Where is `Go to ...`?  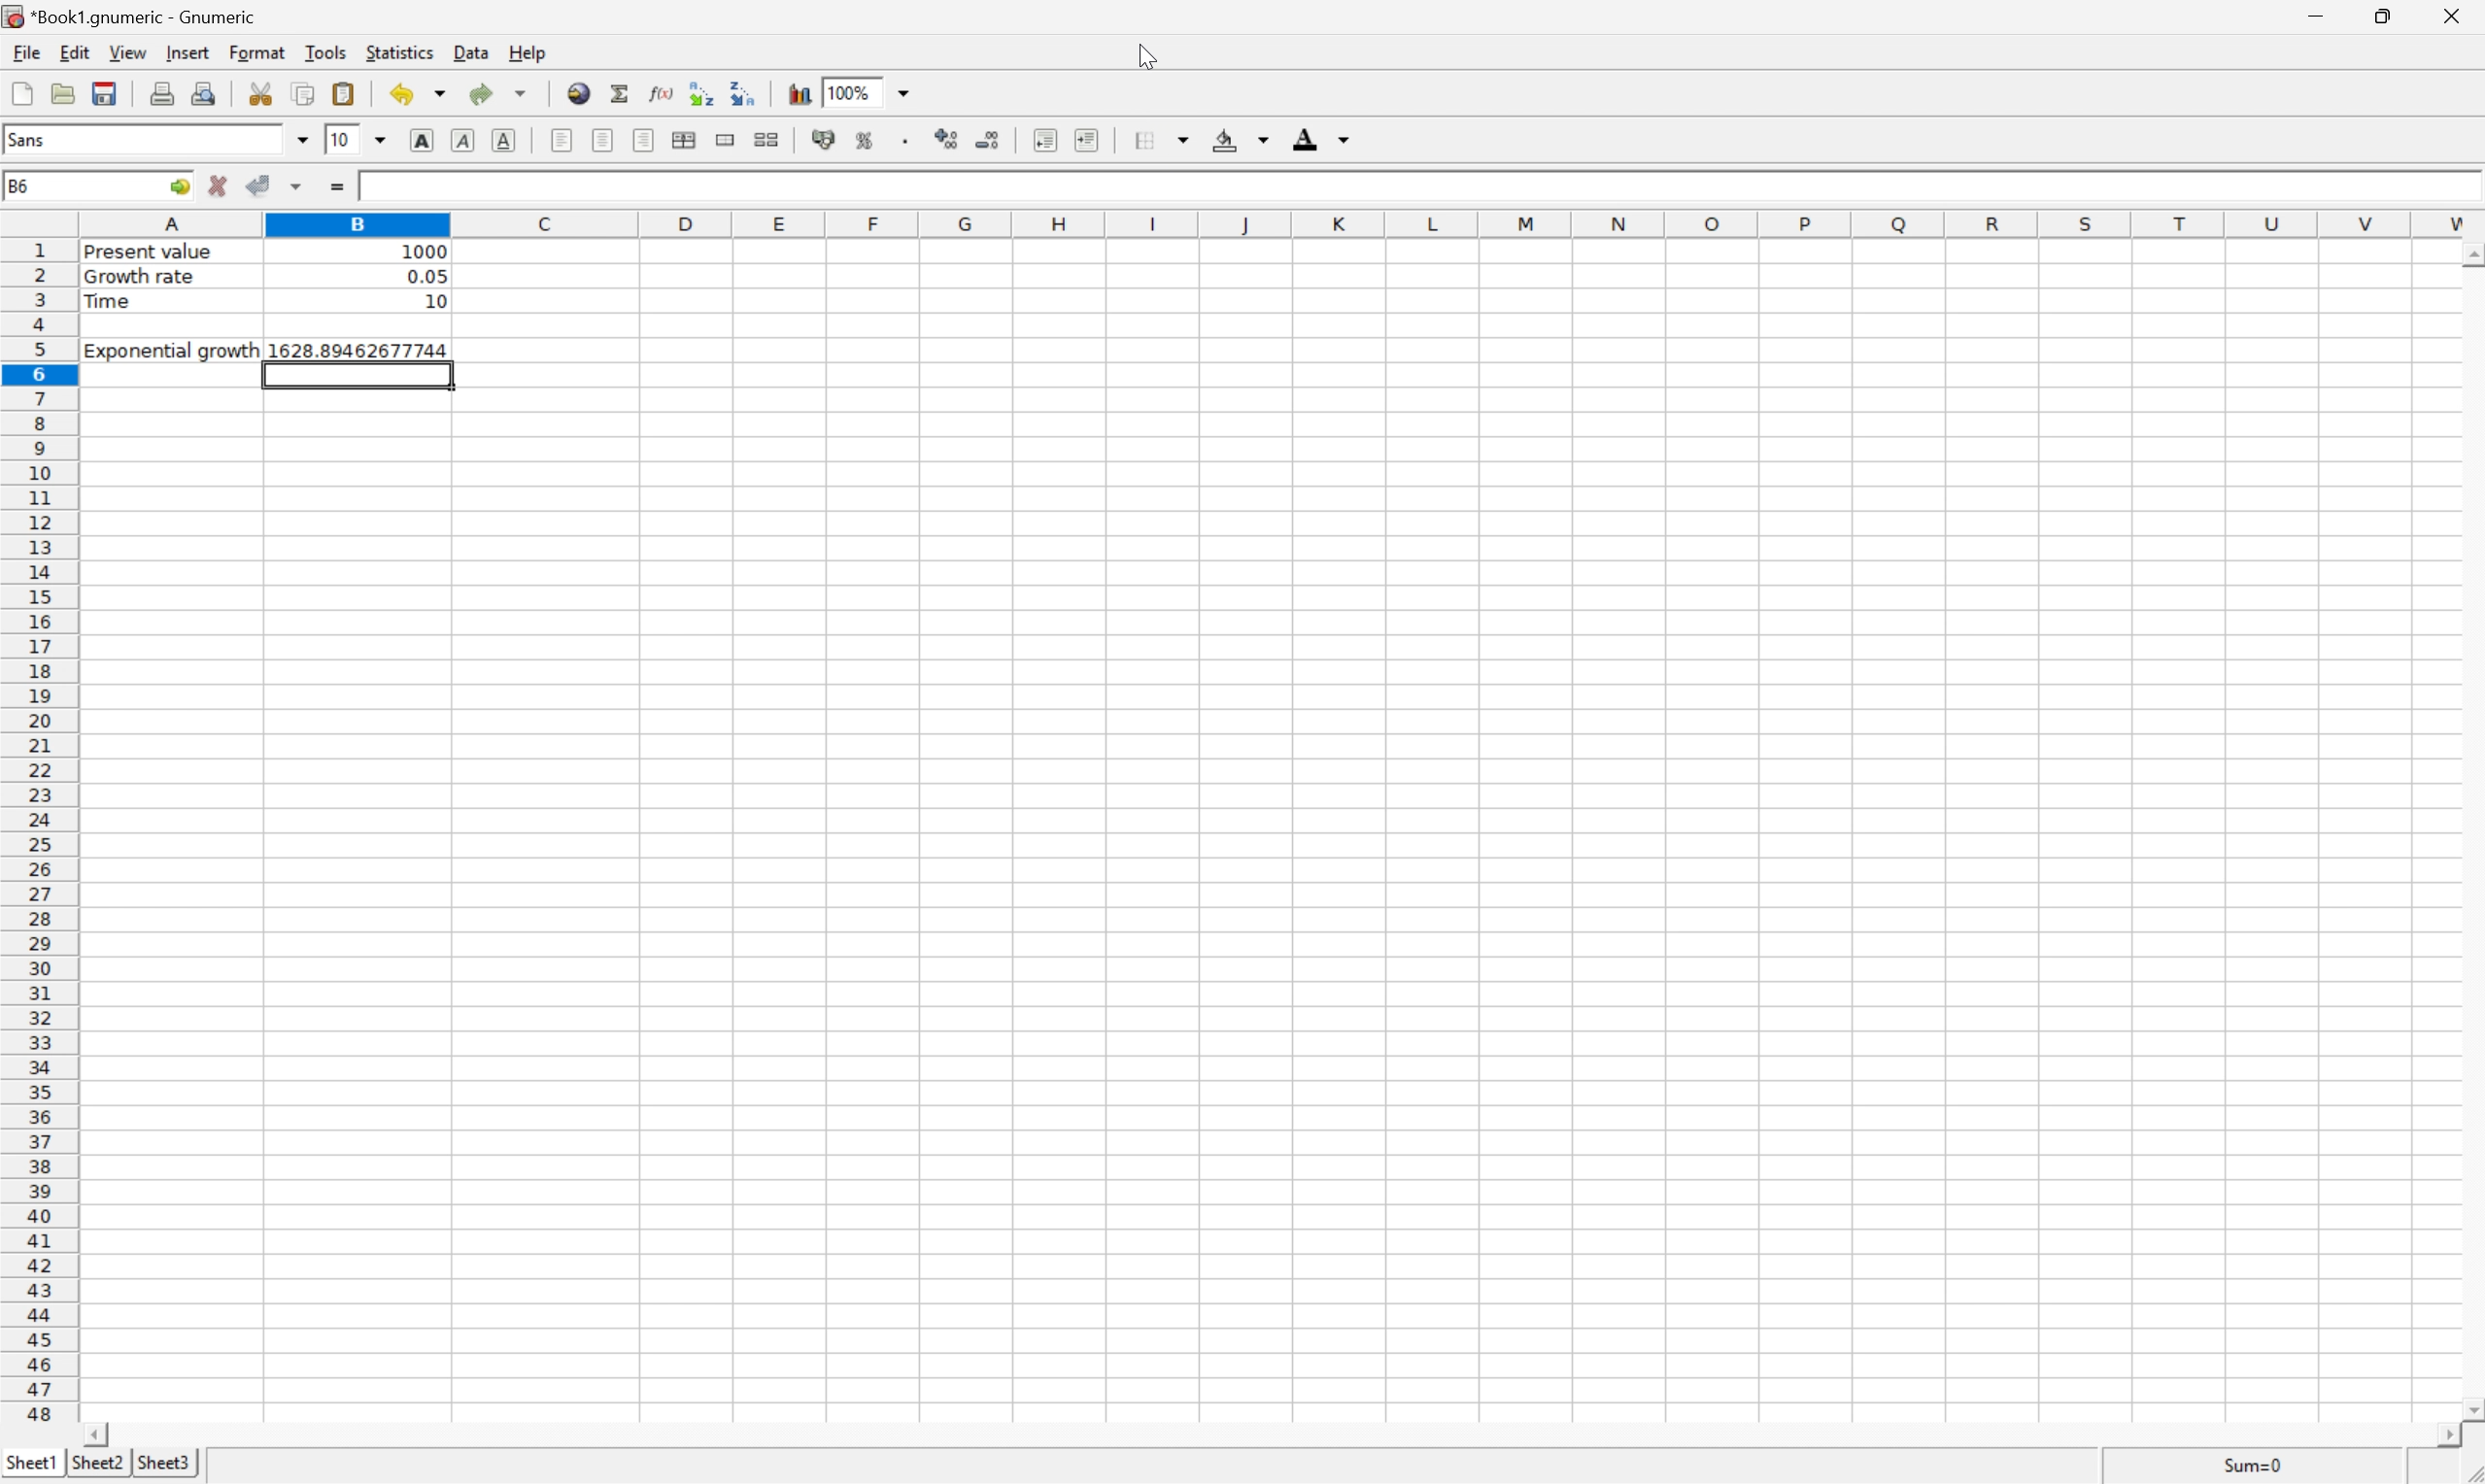
Go to ... is located at coordinates (179, 186).